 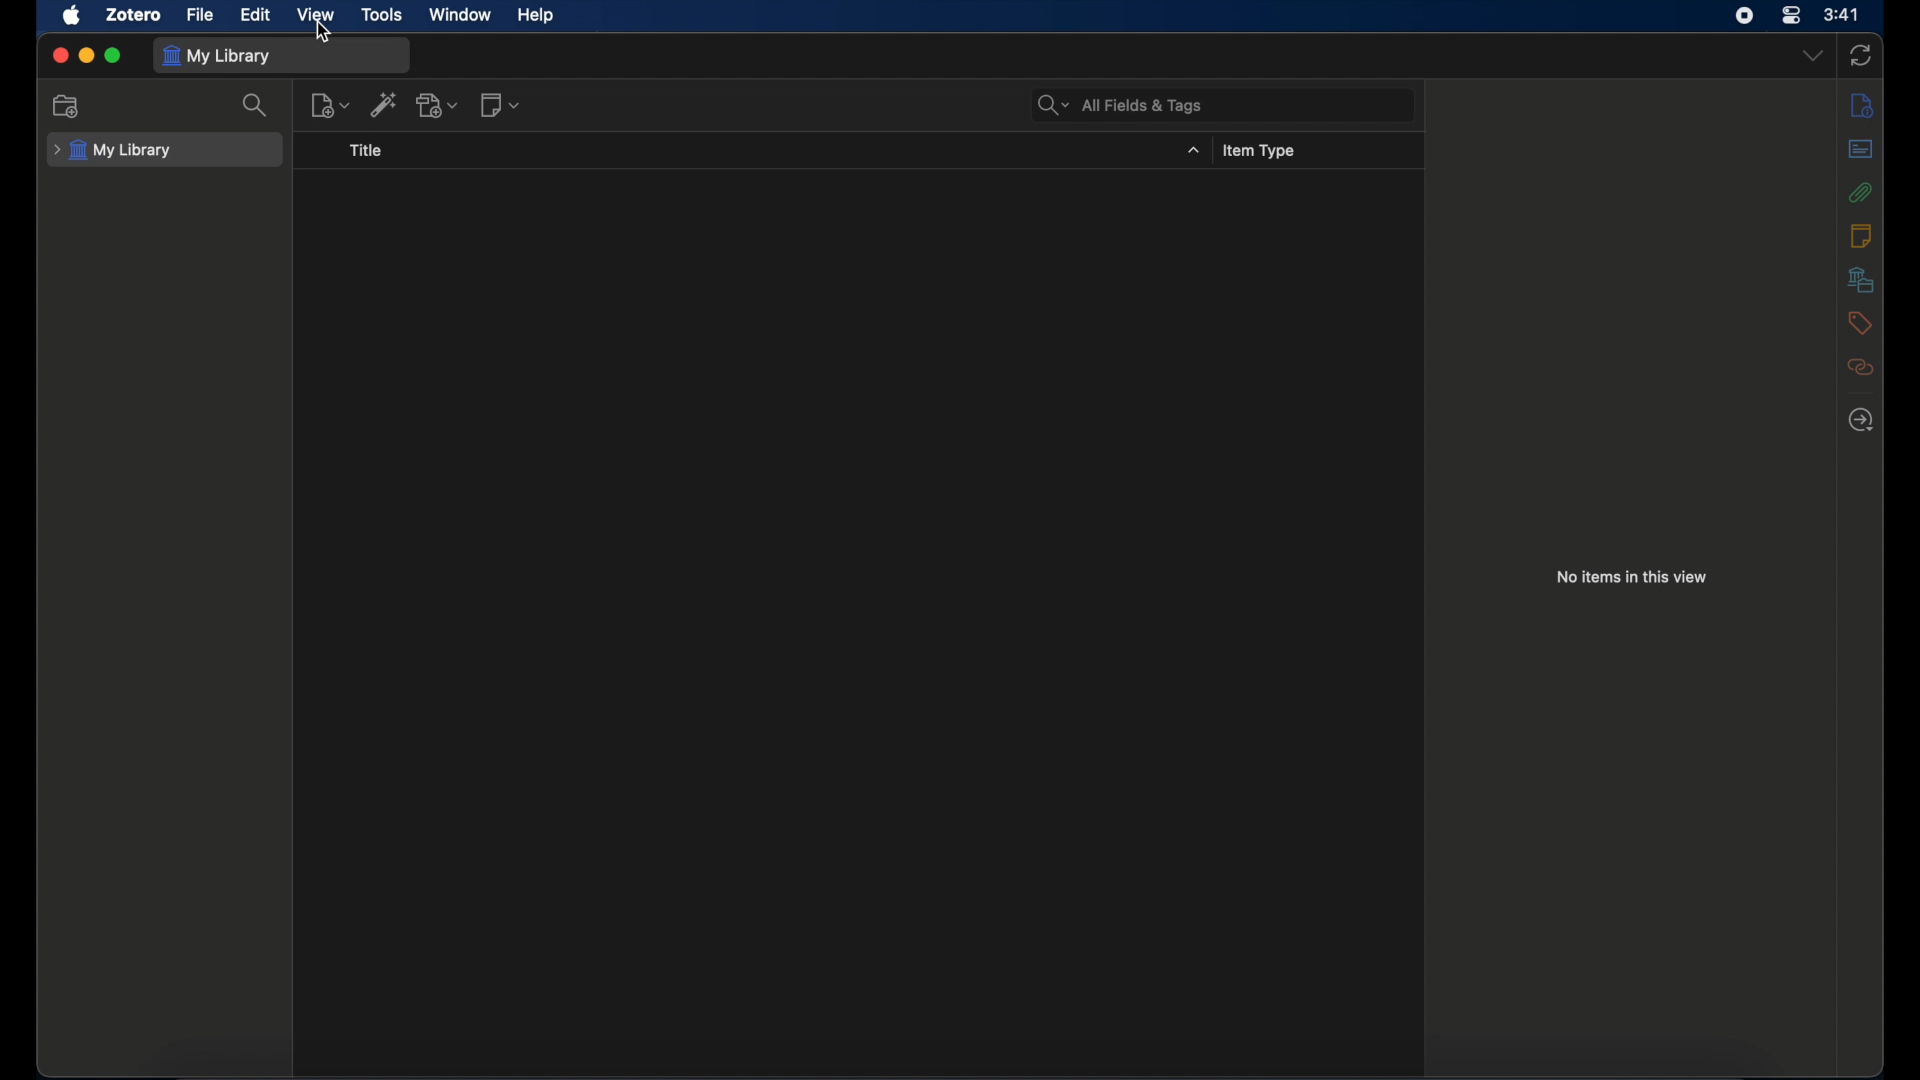 What do you see at coordinates (1813, 55) in the screenshot?
I see `dropdown` at bounding box center [1813, 55].